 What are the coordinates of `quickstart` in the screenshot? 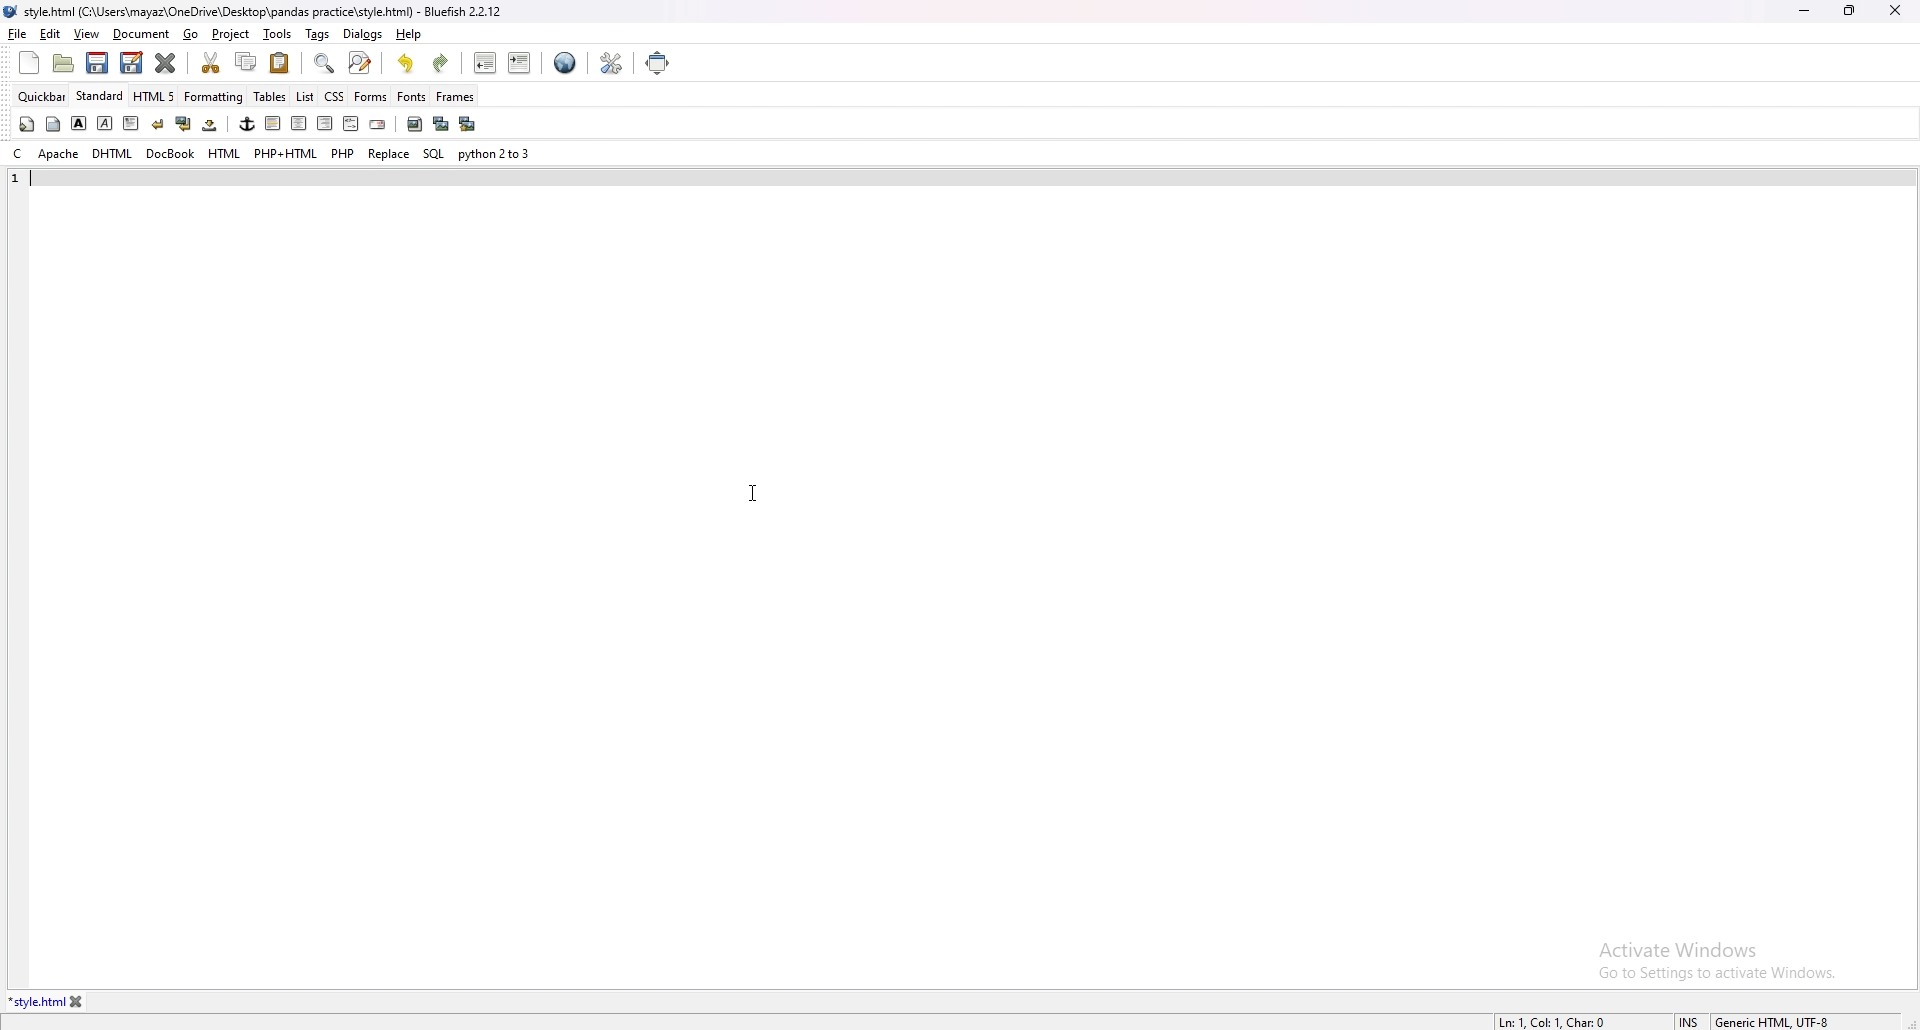 It's located at (26, 124).